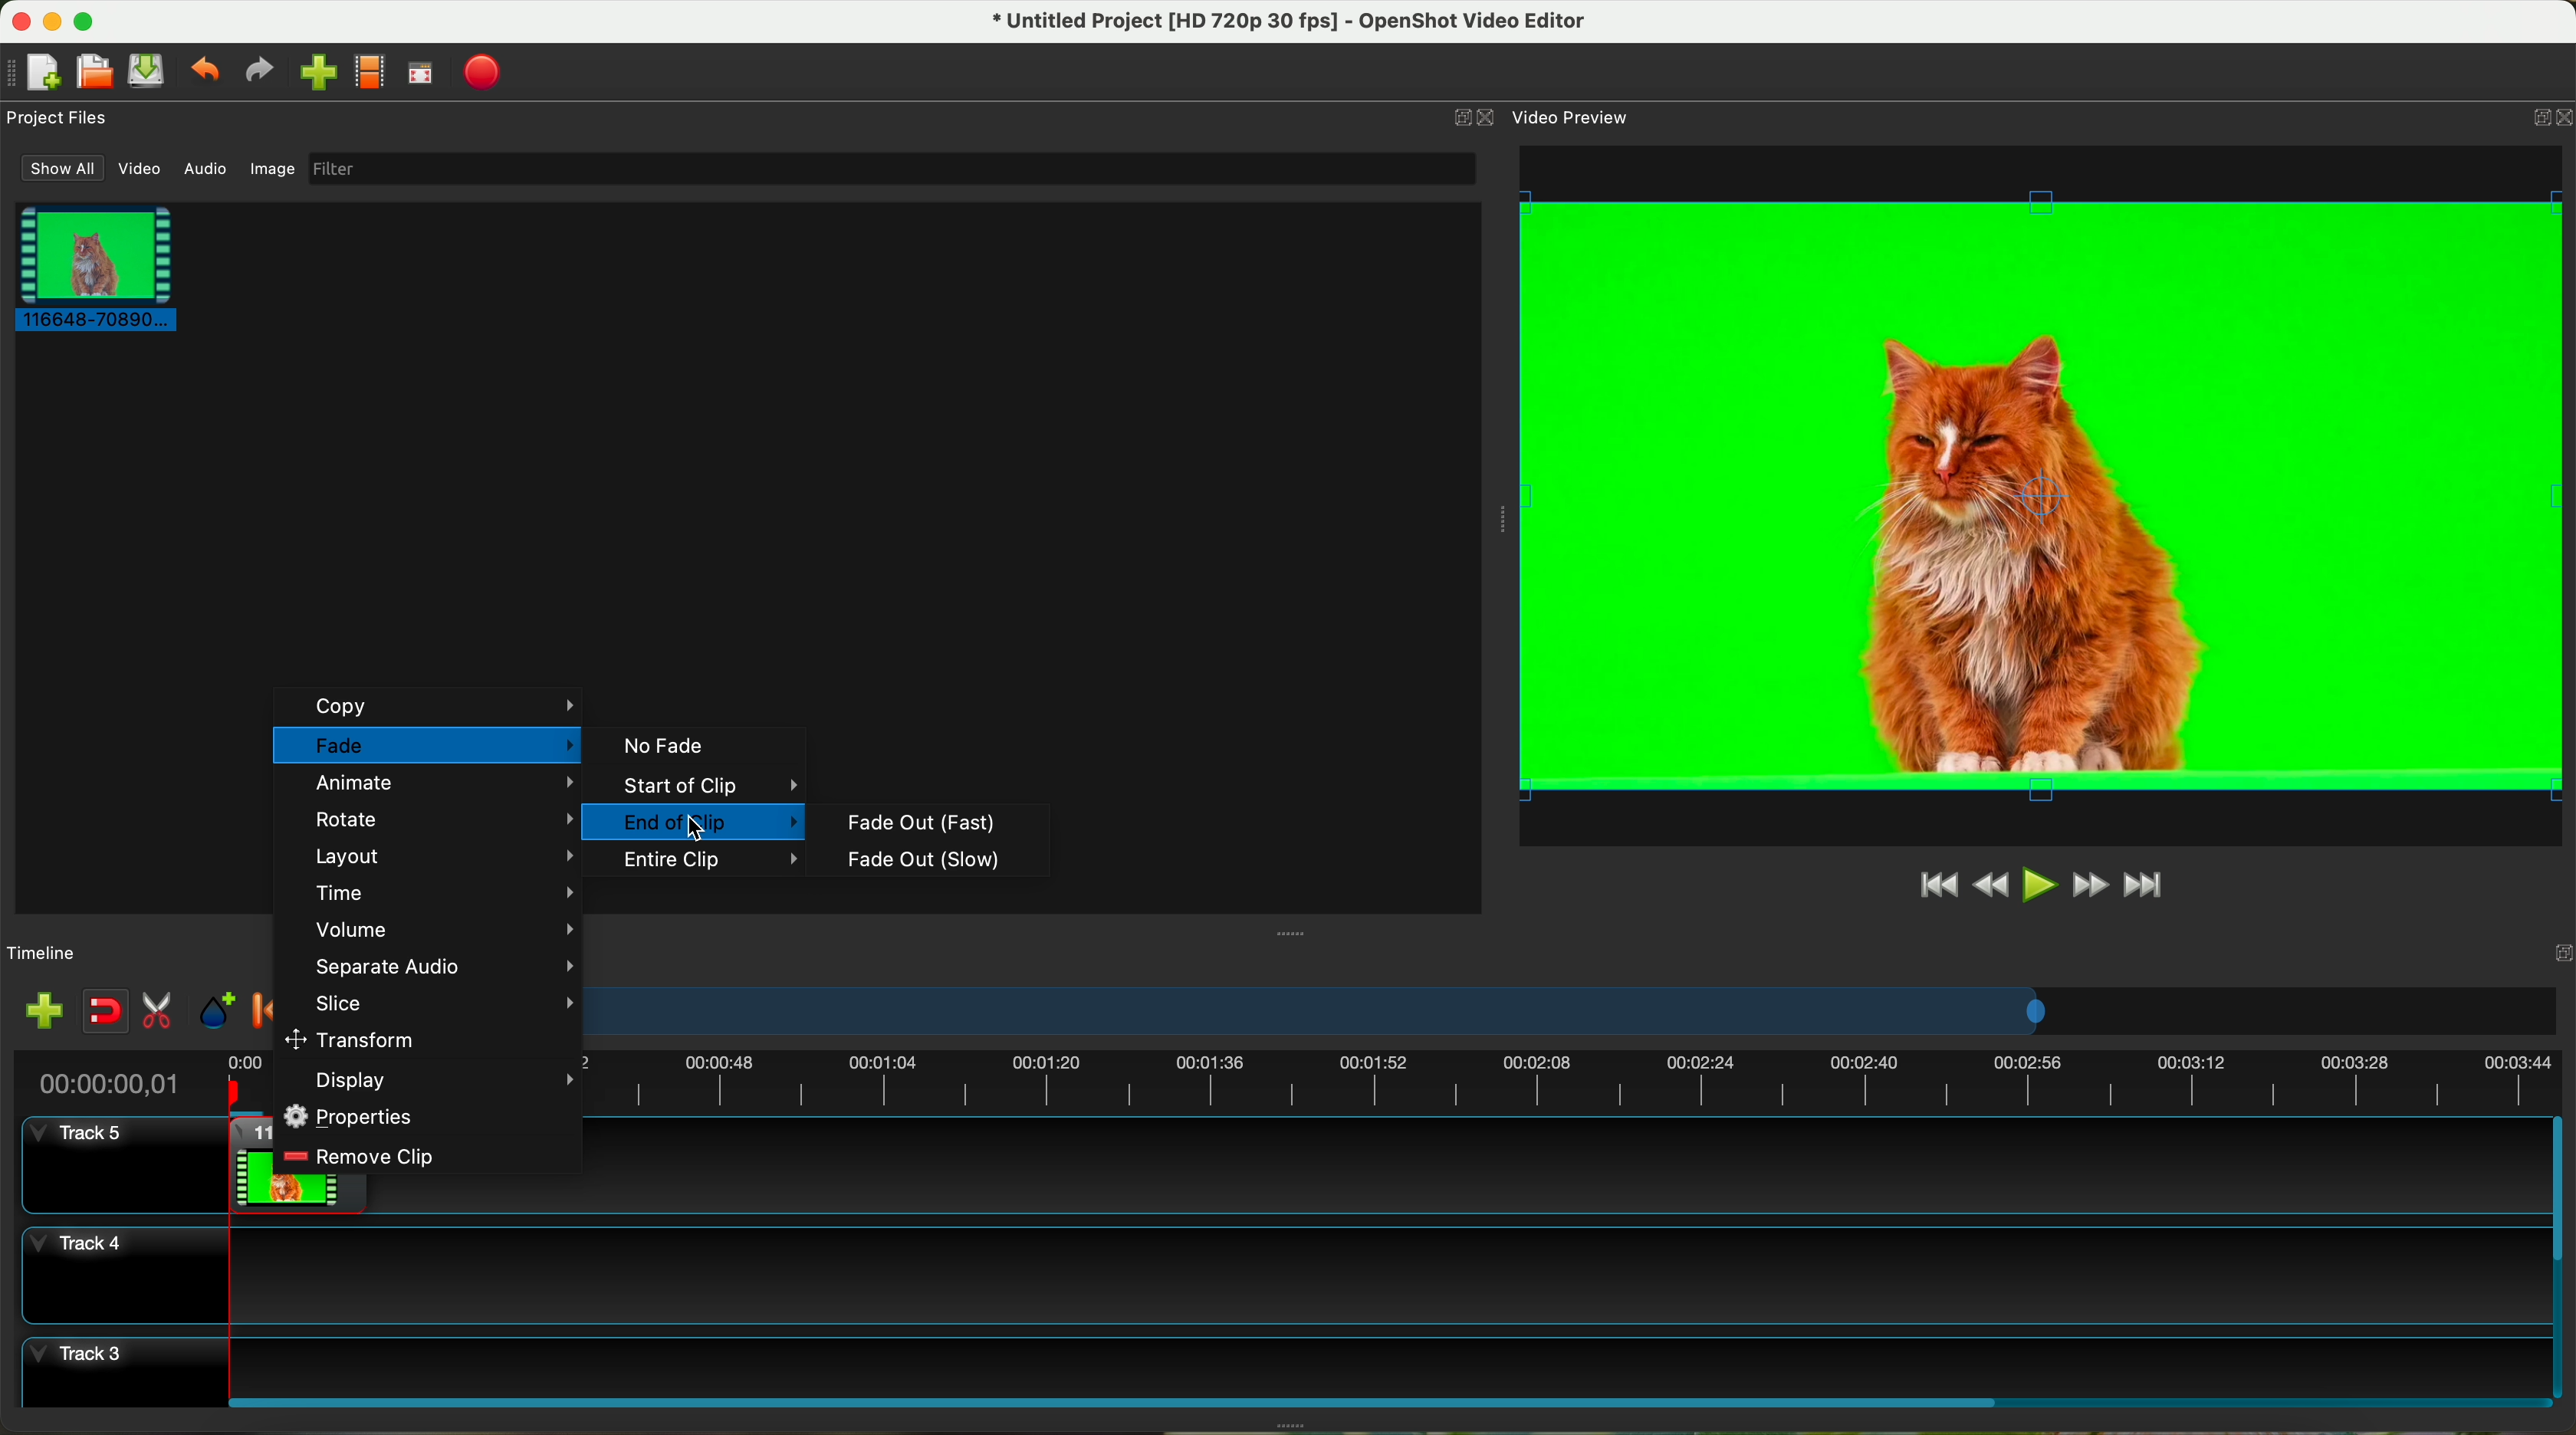  Describe the element at coordinates (1281, 1275) in the screenshot. I see `track 4` at that location.